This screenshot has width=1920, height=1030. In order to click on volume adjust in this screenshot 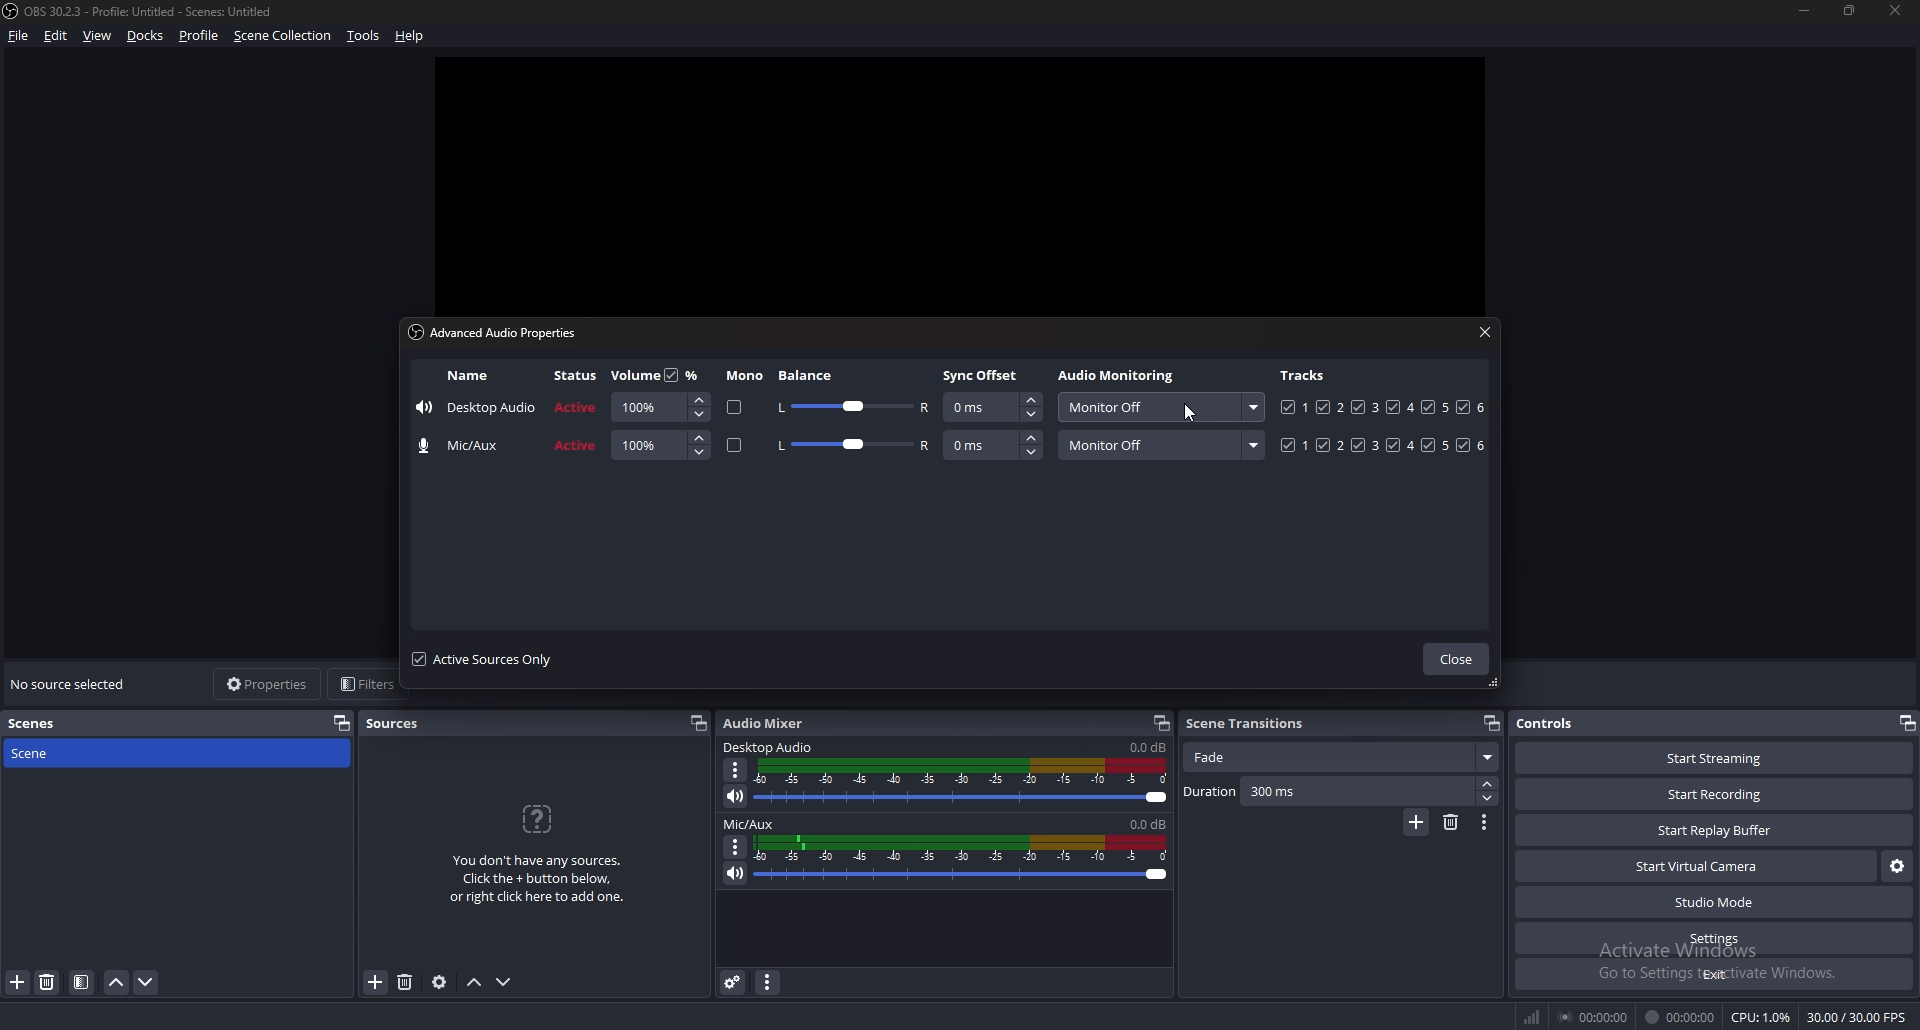, I will do `click(660, 446)`.